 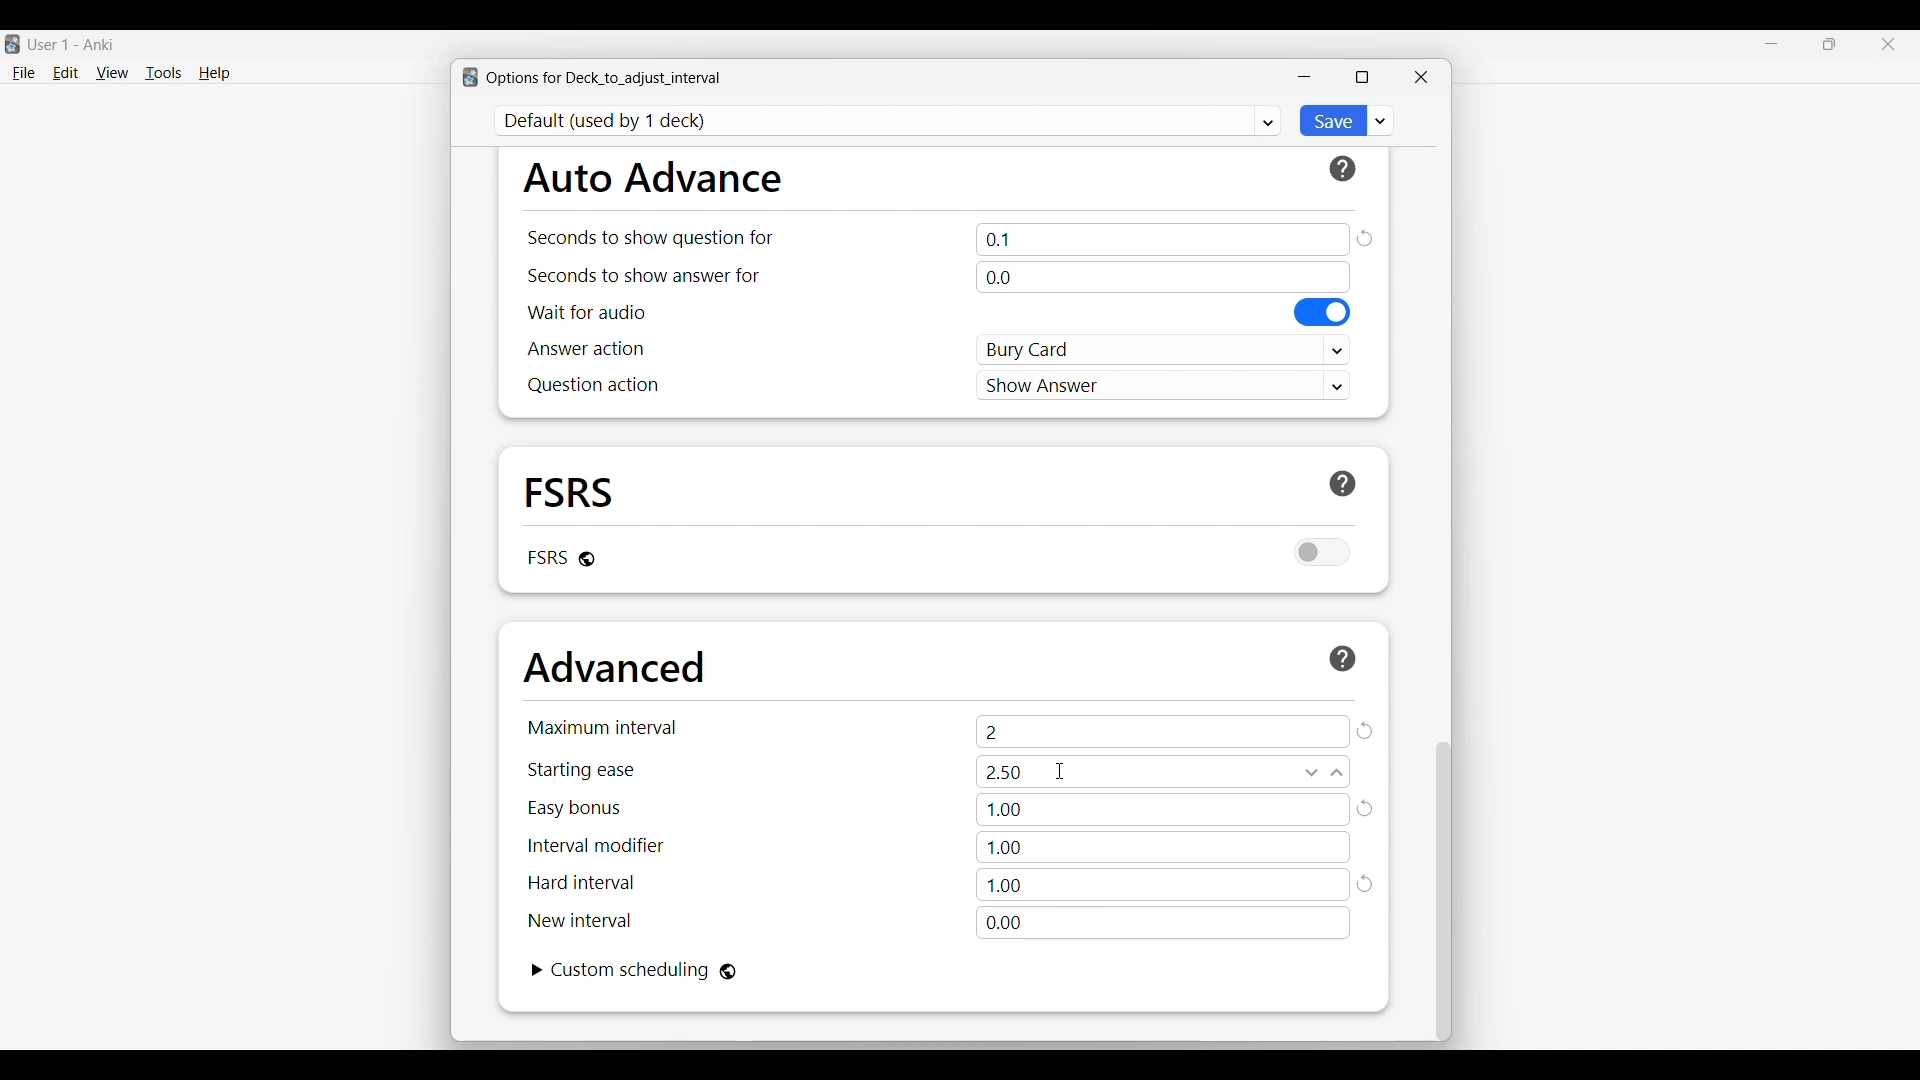 I want to click on Learn more about respective section, so click(x=1343, y=658).